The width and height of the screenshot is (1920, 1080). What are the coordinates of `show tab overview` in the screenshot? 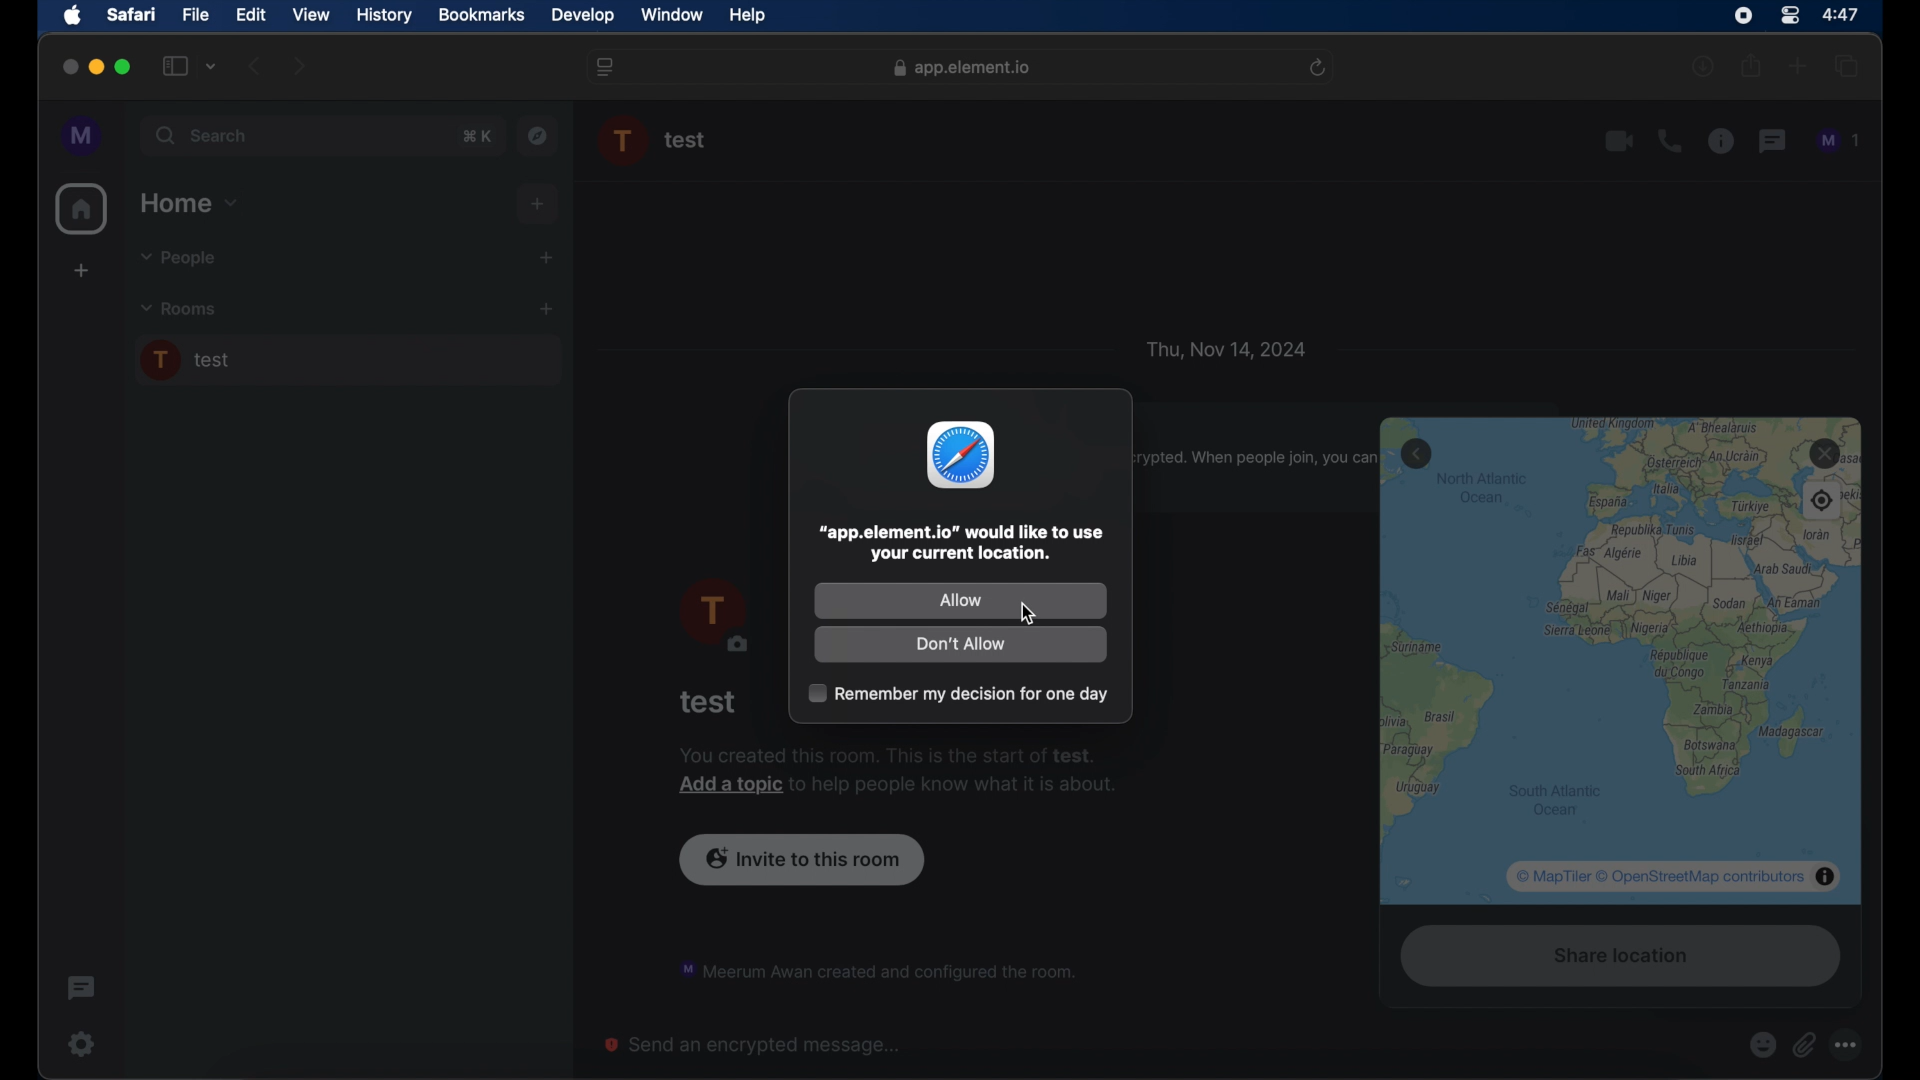 It's located at (1848, 67).